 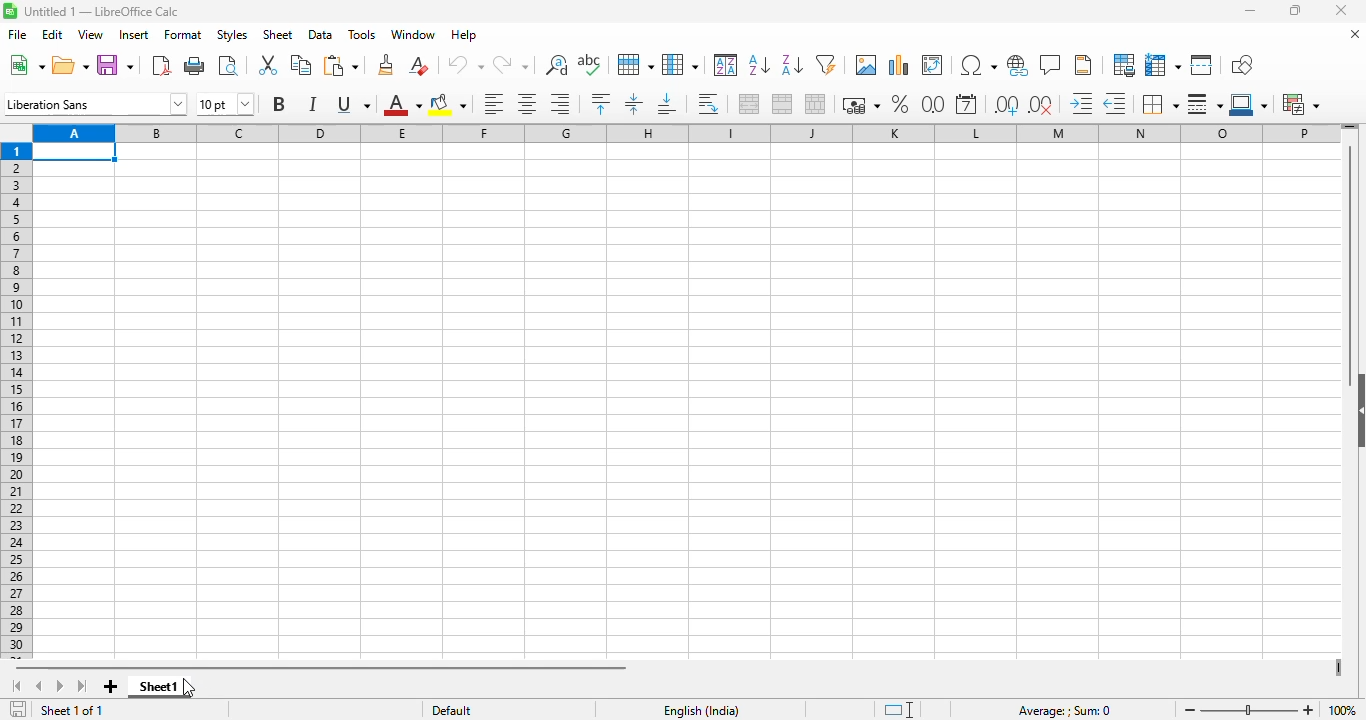 What do you see at coordinates (183, 35) in the screenshot?
I see `format` at bounding box center [183, 35].